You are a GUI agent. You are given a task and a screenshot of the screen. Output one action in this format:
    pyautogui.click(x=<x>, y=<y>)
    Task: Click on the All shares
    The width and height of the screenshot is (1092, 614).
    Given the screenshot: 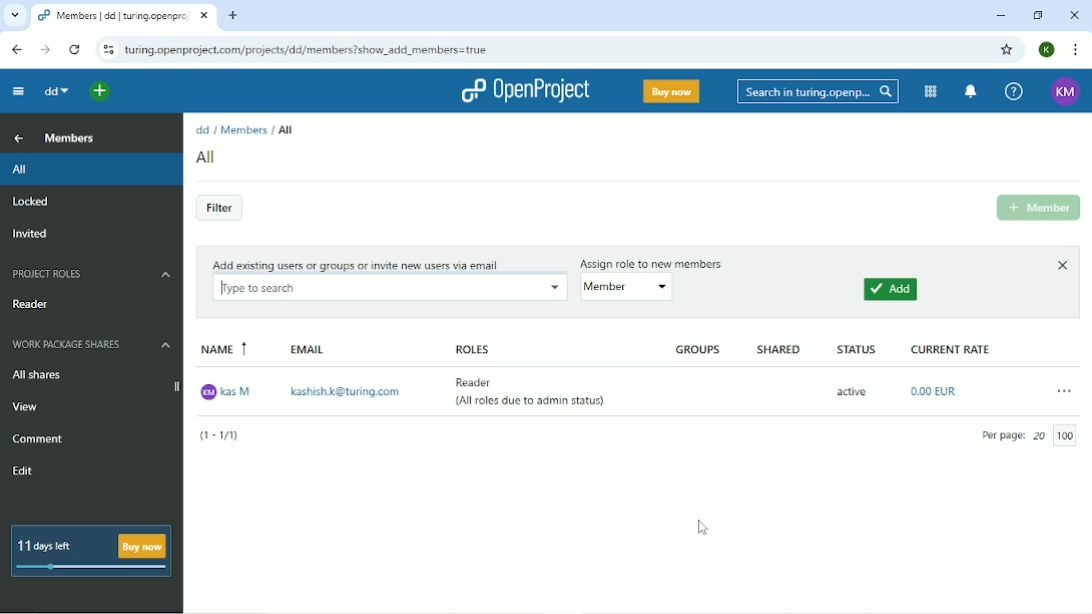 What is the action you would take?
    pyautogui.click(x=36, y=376)
    